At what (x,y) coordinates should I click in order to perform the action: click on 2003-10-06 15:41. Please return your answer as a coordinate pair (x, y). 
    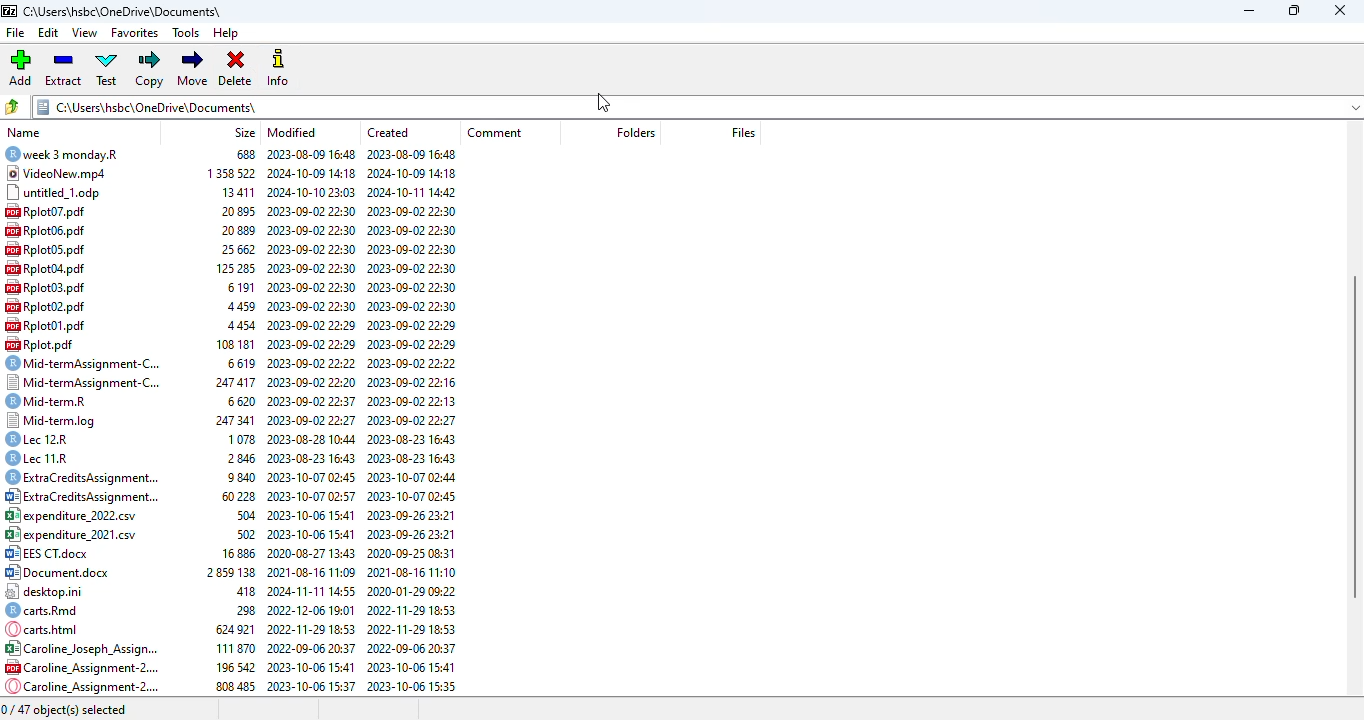
    Looking at the image, I should click on (313, 668).